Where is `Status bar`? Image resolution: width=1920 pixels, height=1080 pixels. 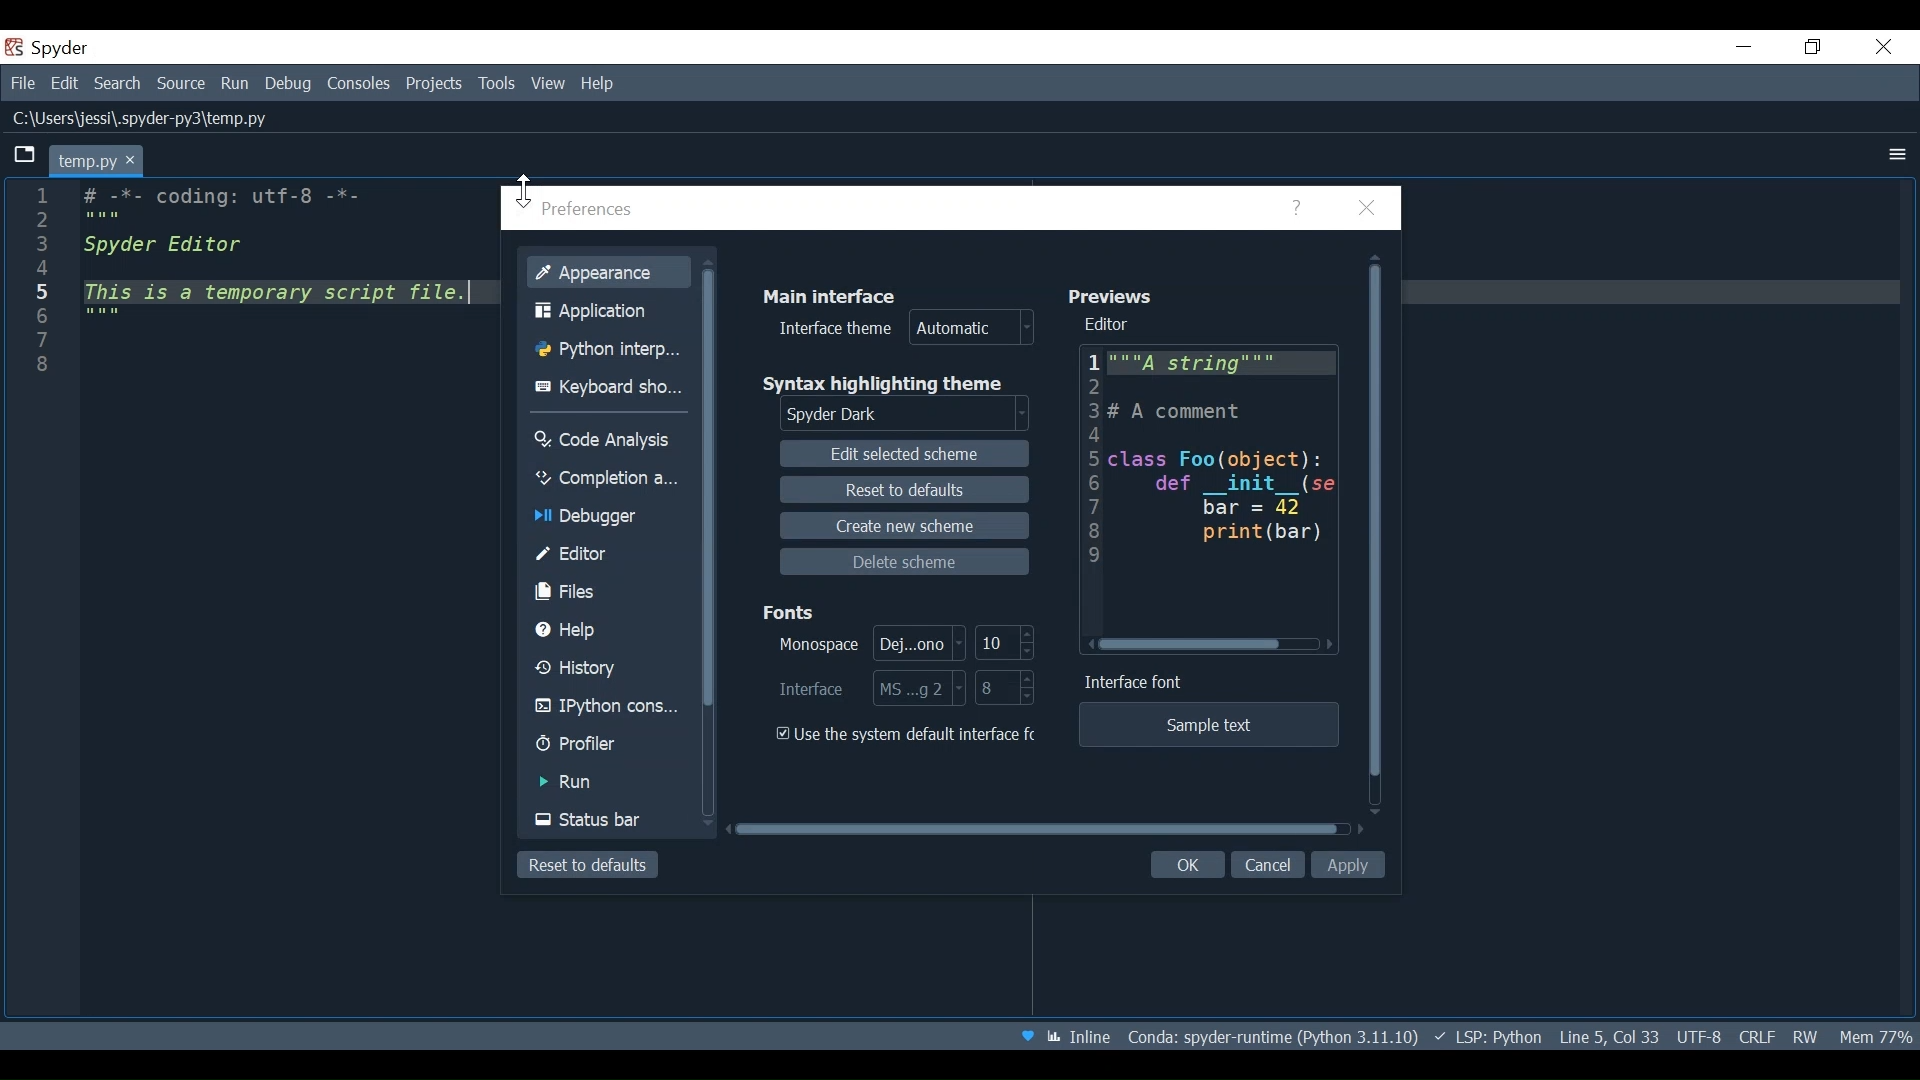
Status bar is located at coordinates (607, 821).